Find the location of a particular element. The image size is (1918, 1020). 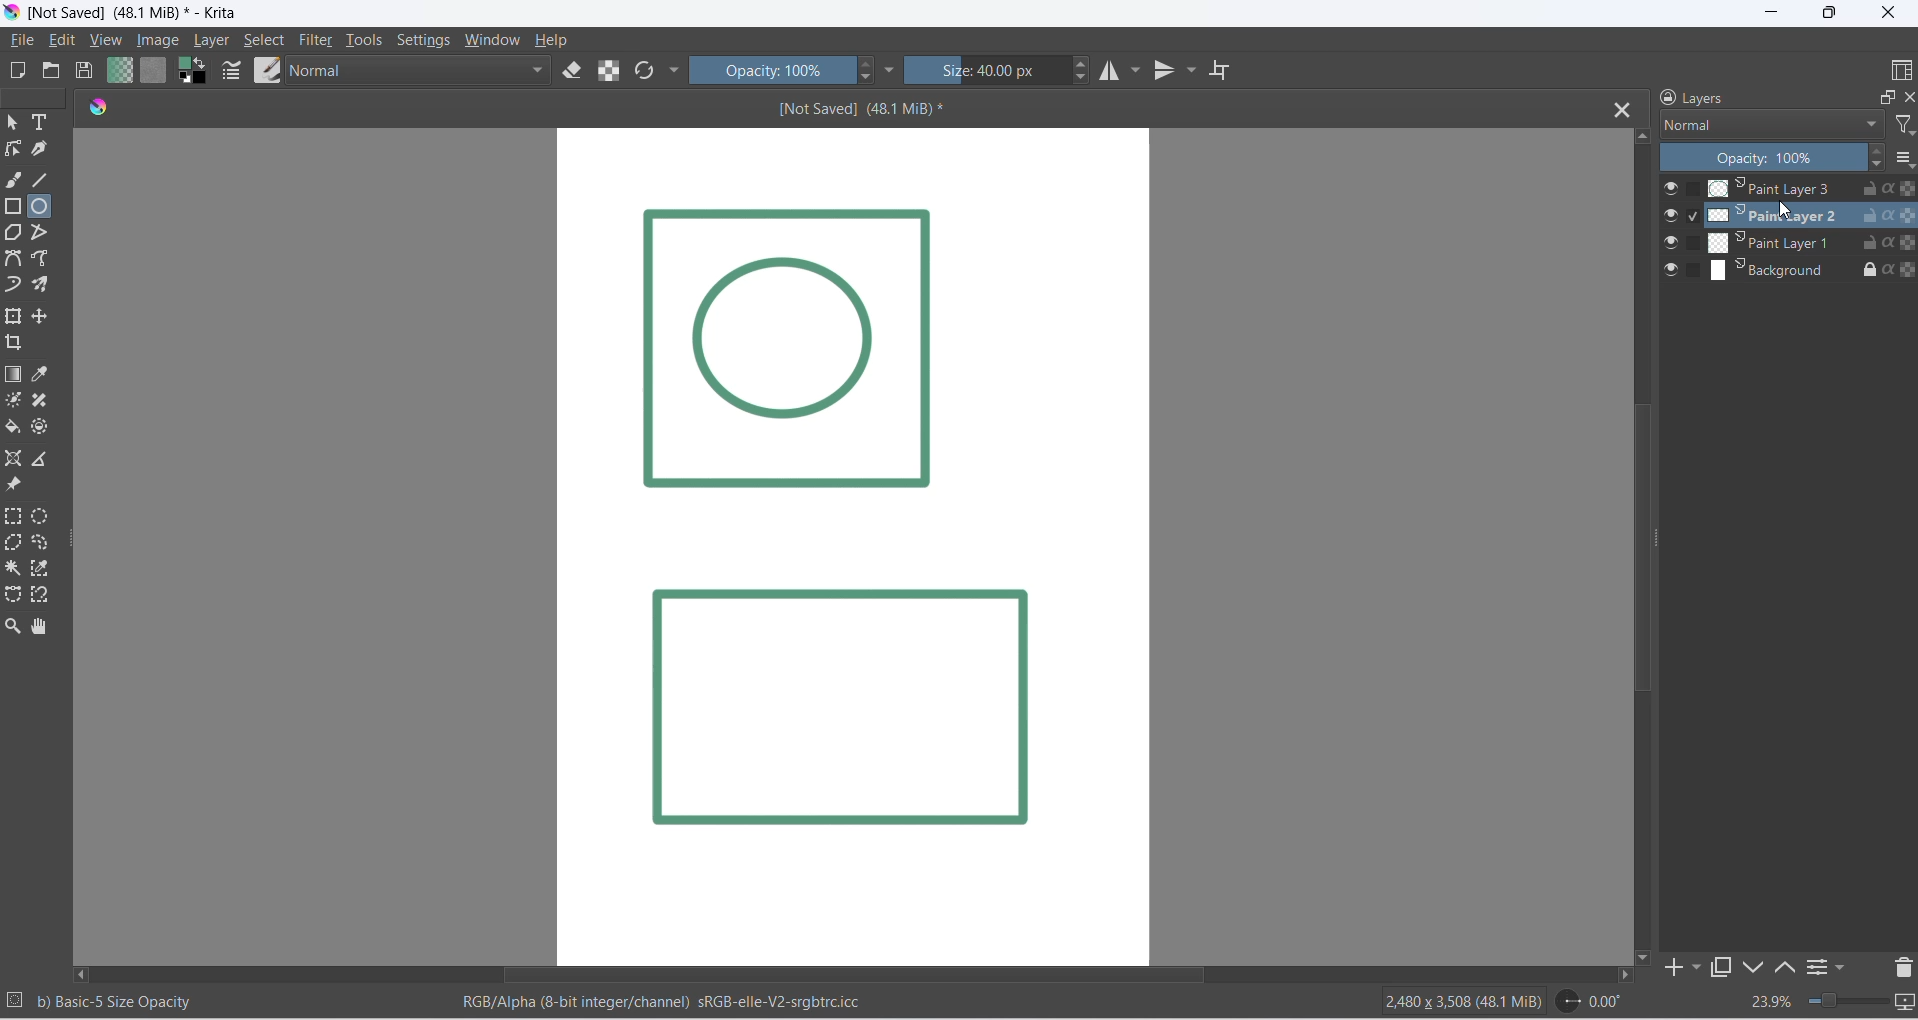

fill patterns is located at coordinates (154, 72).